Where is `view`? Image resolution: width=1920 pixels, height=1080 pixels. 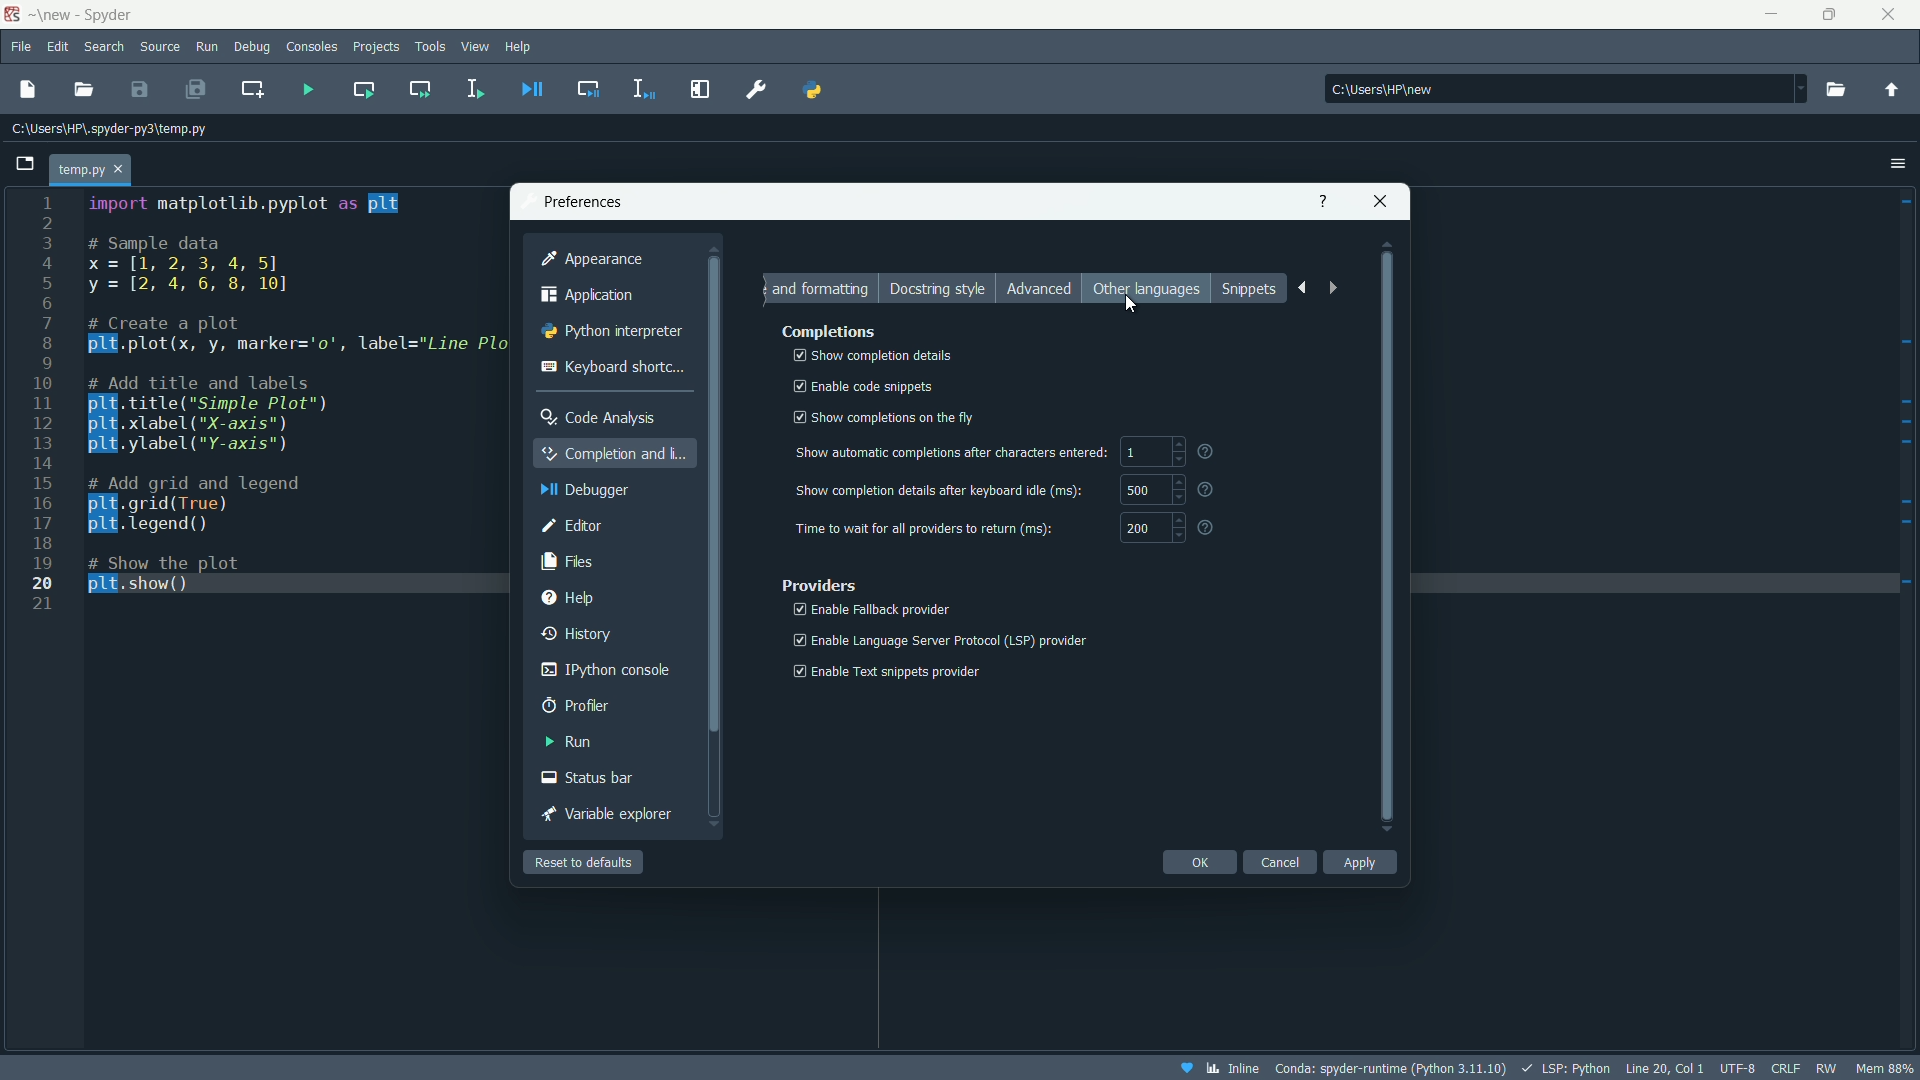 view is located at coordinates (476, 46).